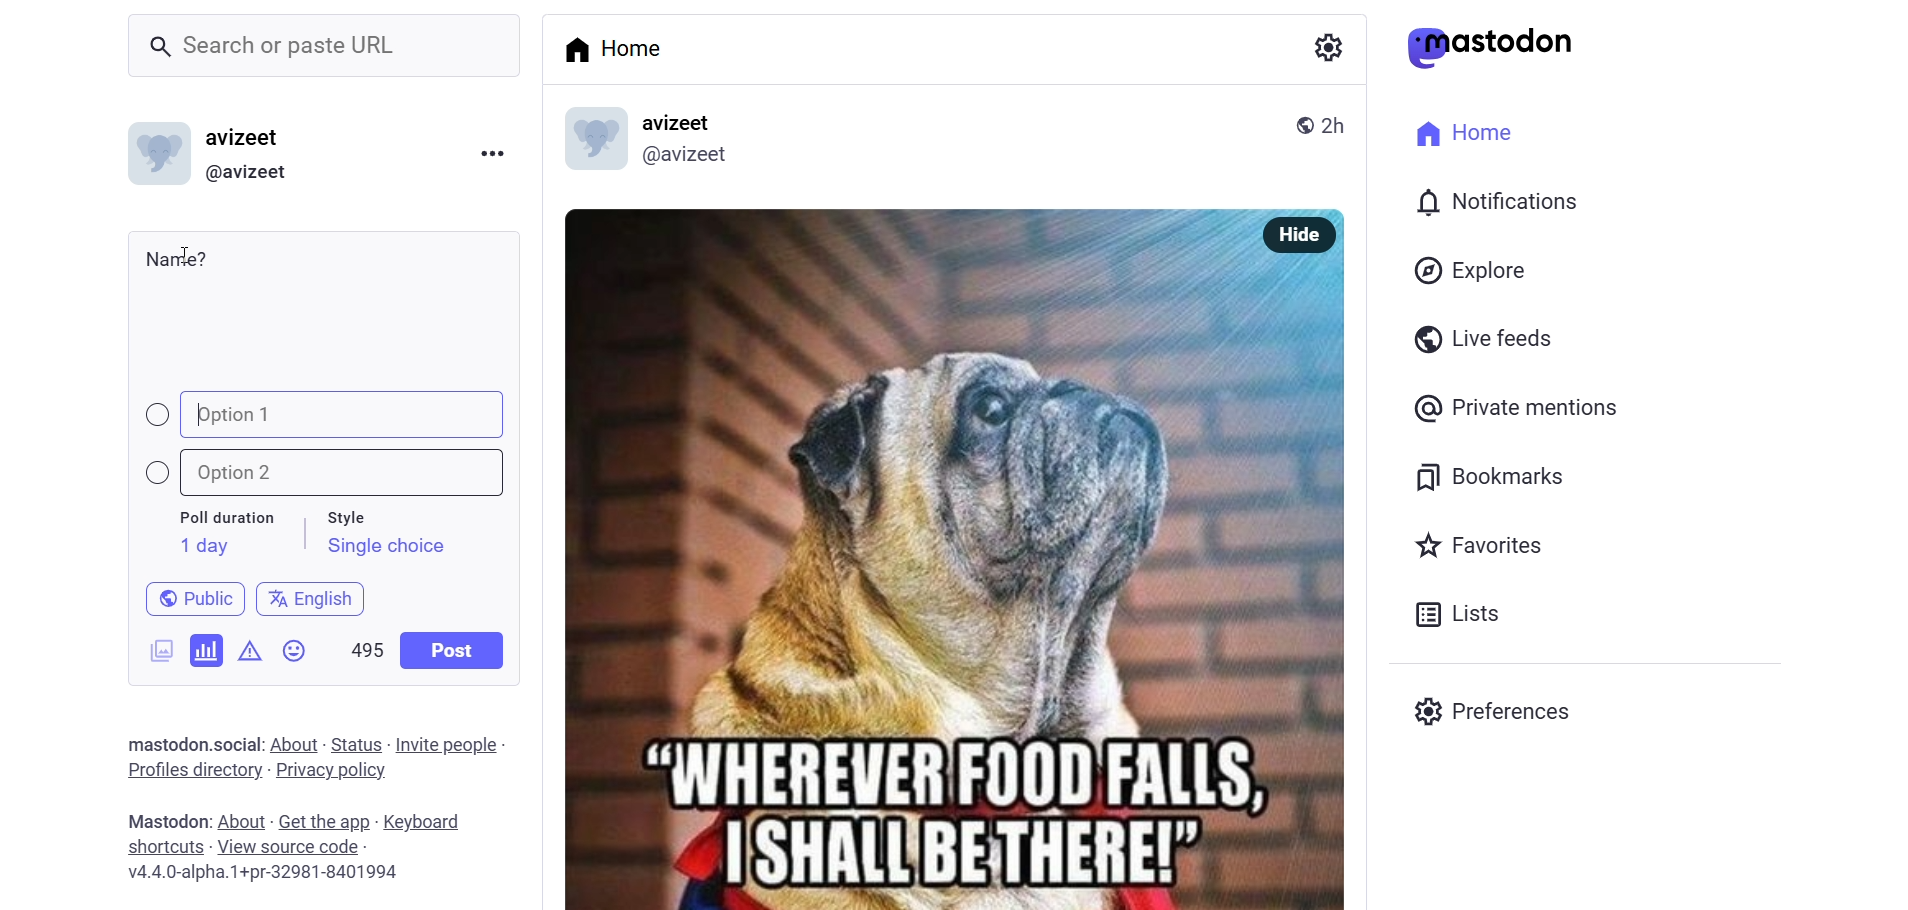 This screenshot has height=910, width=1908. Describe the element at coordinates (1297, 123) in the screenshot. I see `public` at that location.